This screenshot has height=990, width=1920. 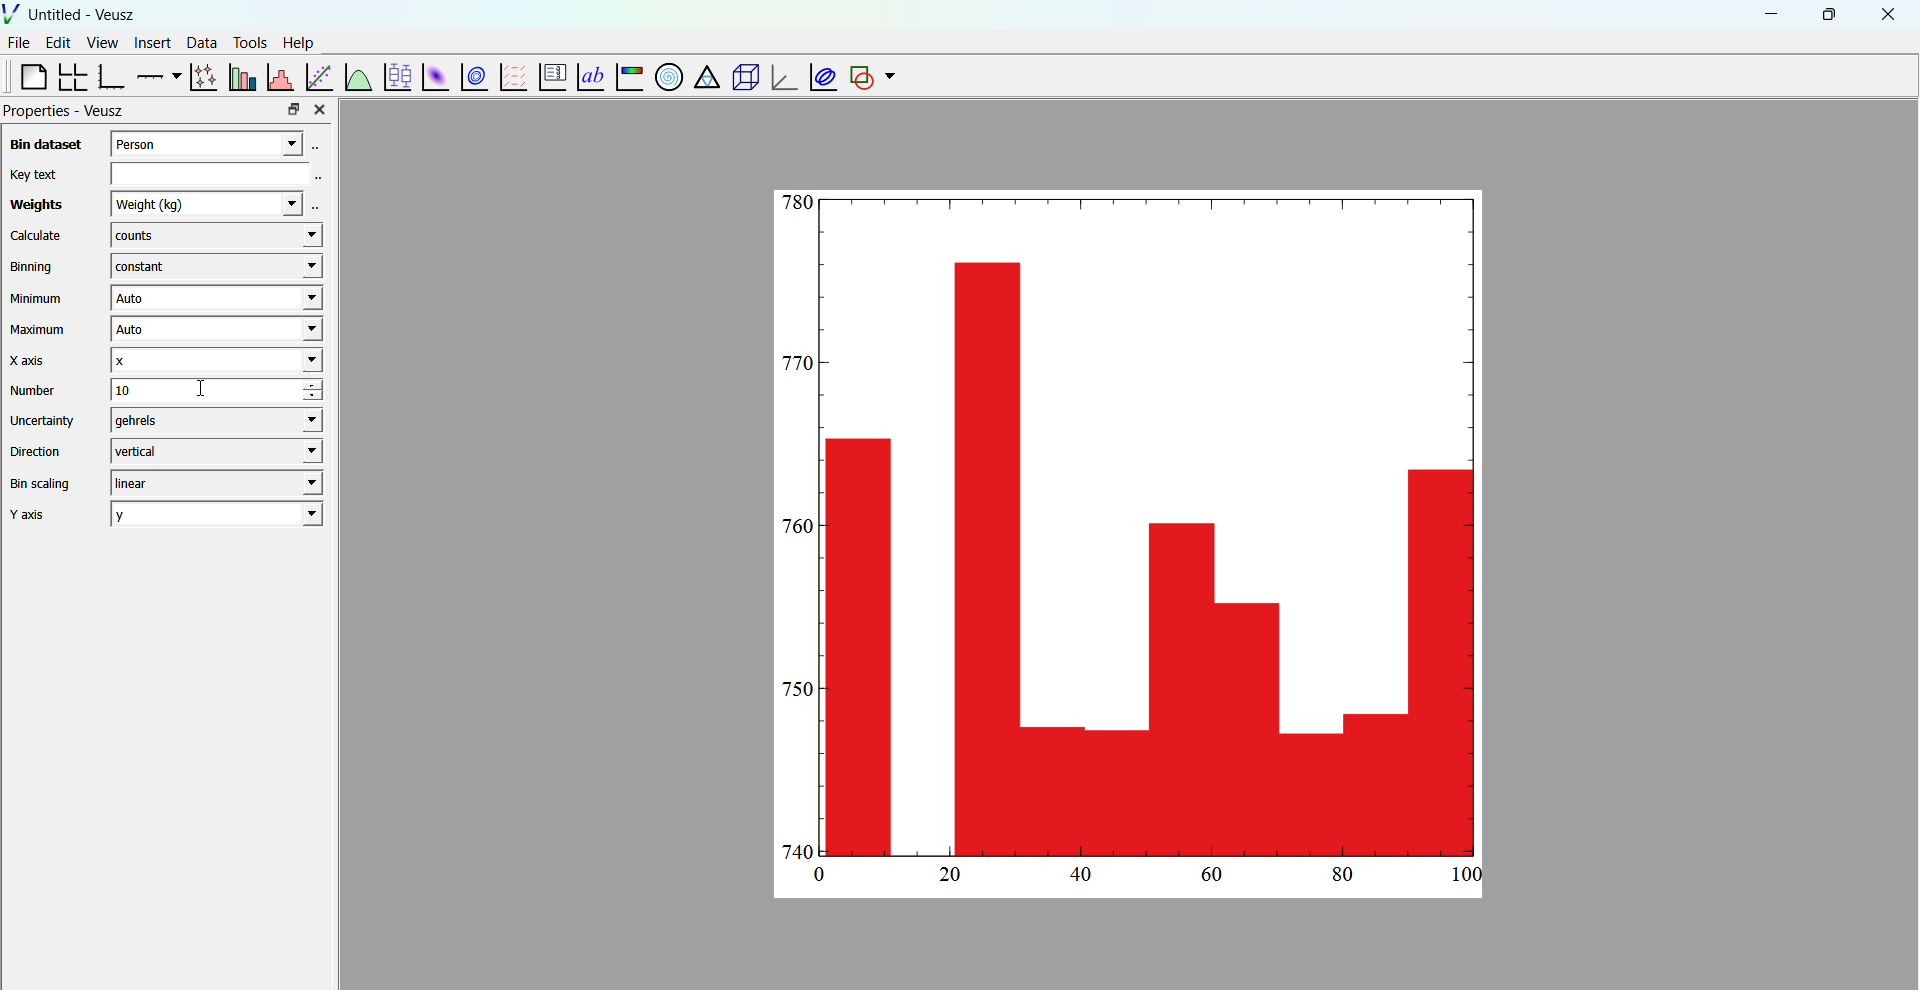 I want to click on constant , so click(x=212, y=267).